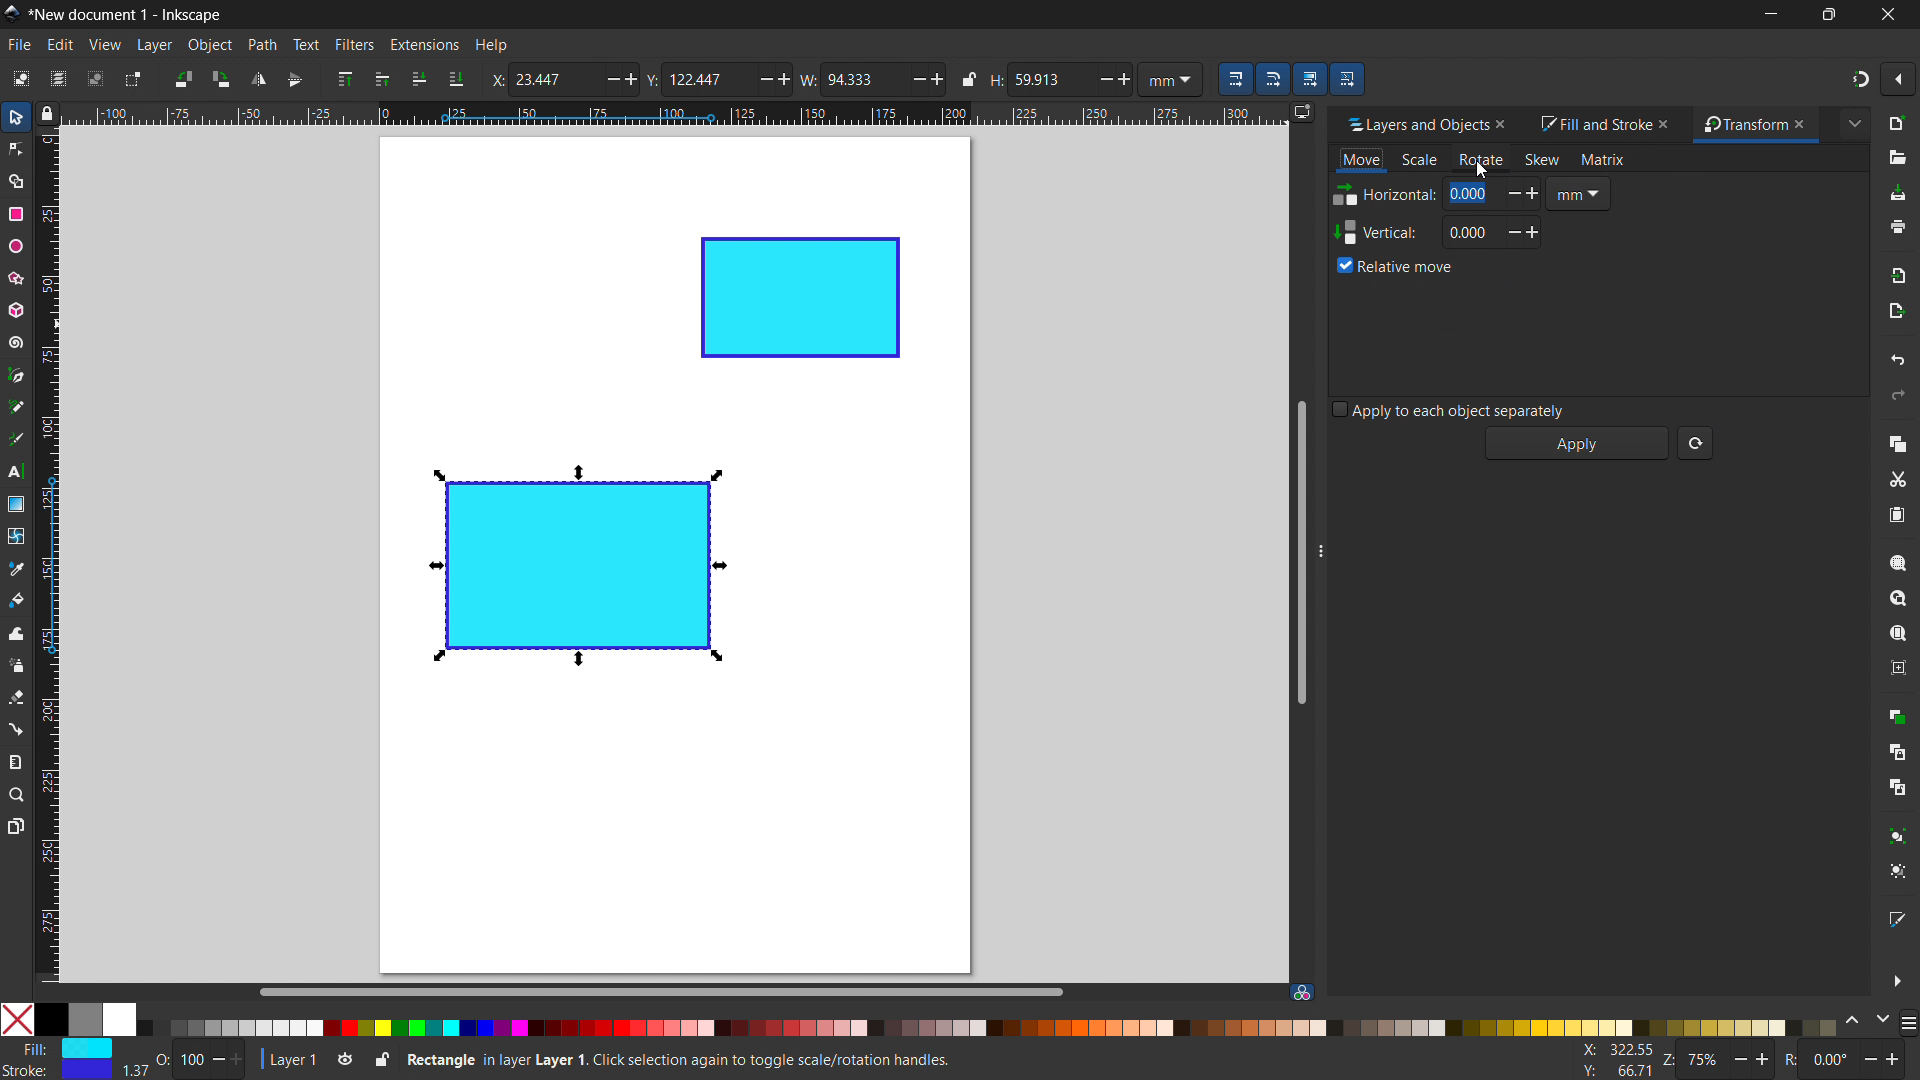 The image size is (1920, 1080). I want to click on reset, so click(1695, 443).